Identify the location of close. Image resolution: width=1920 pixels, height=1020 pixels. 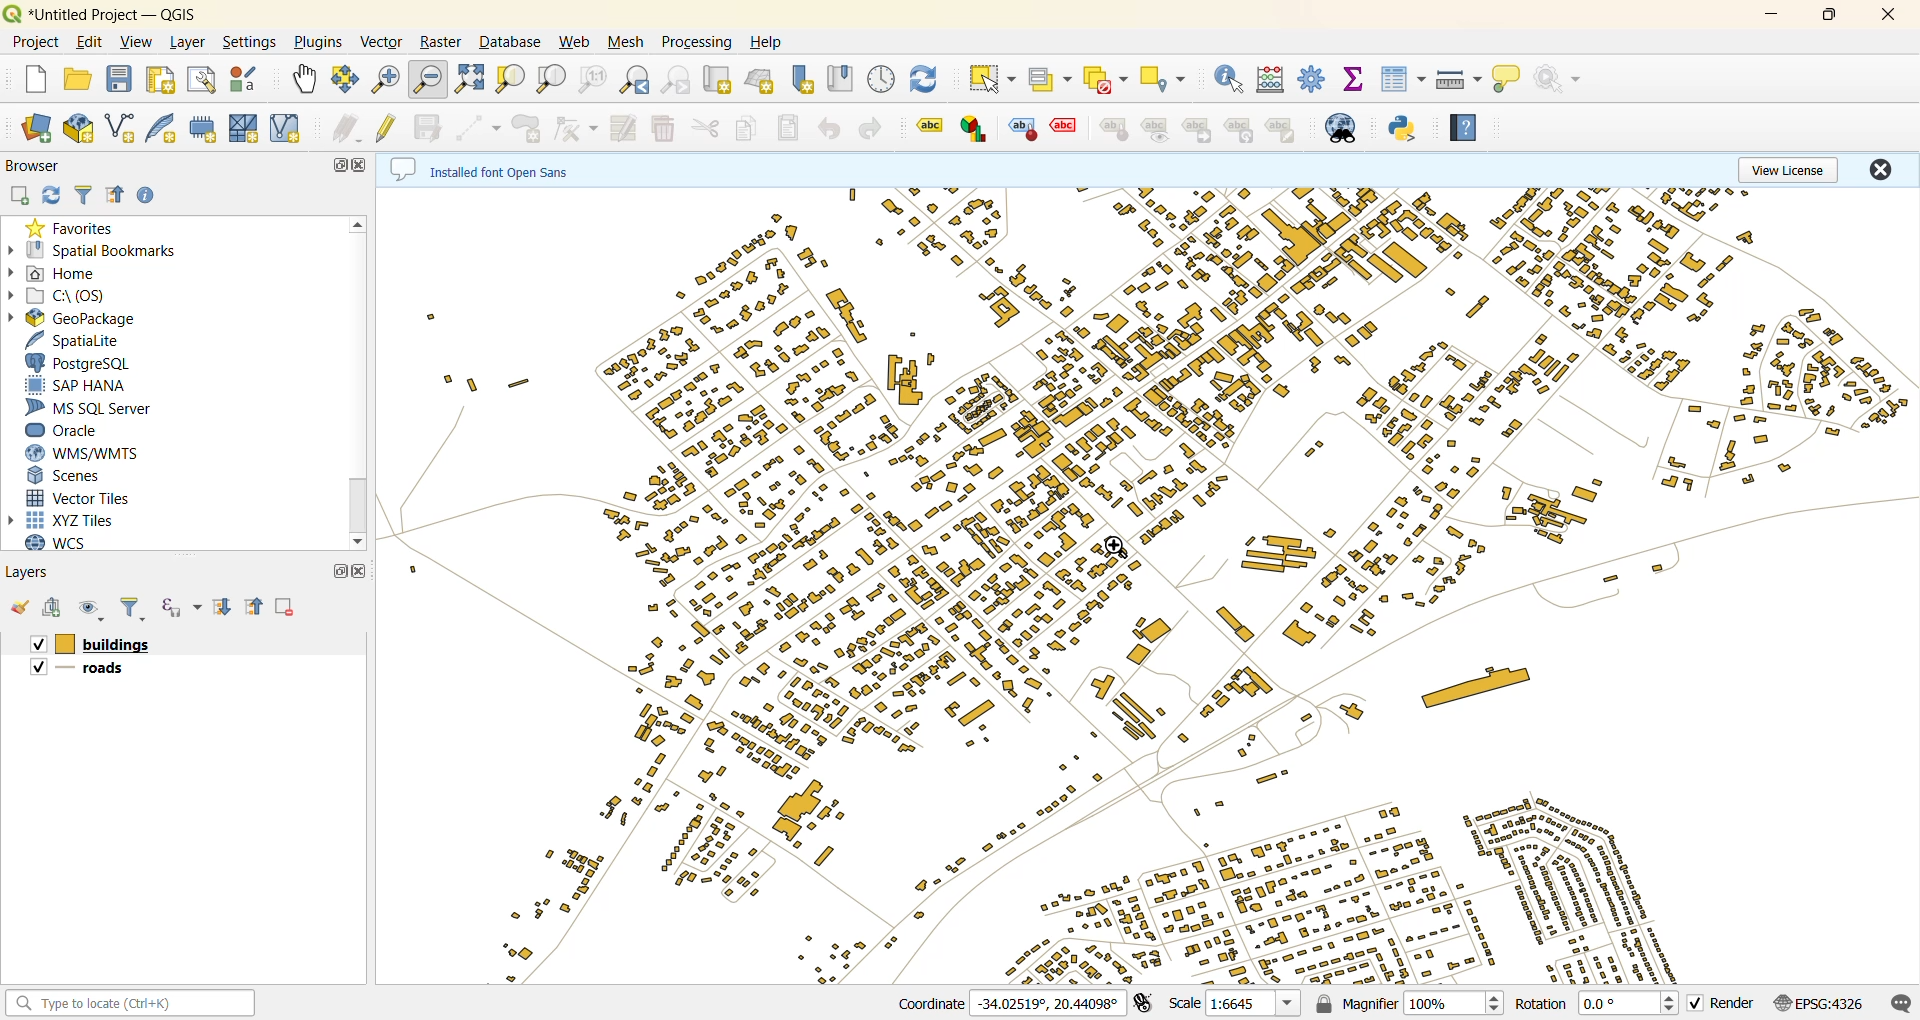
(369, 165).